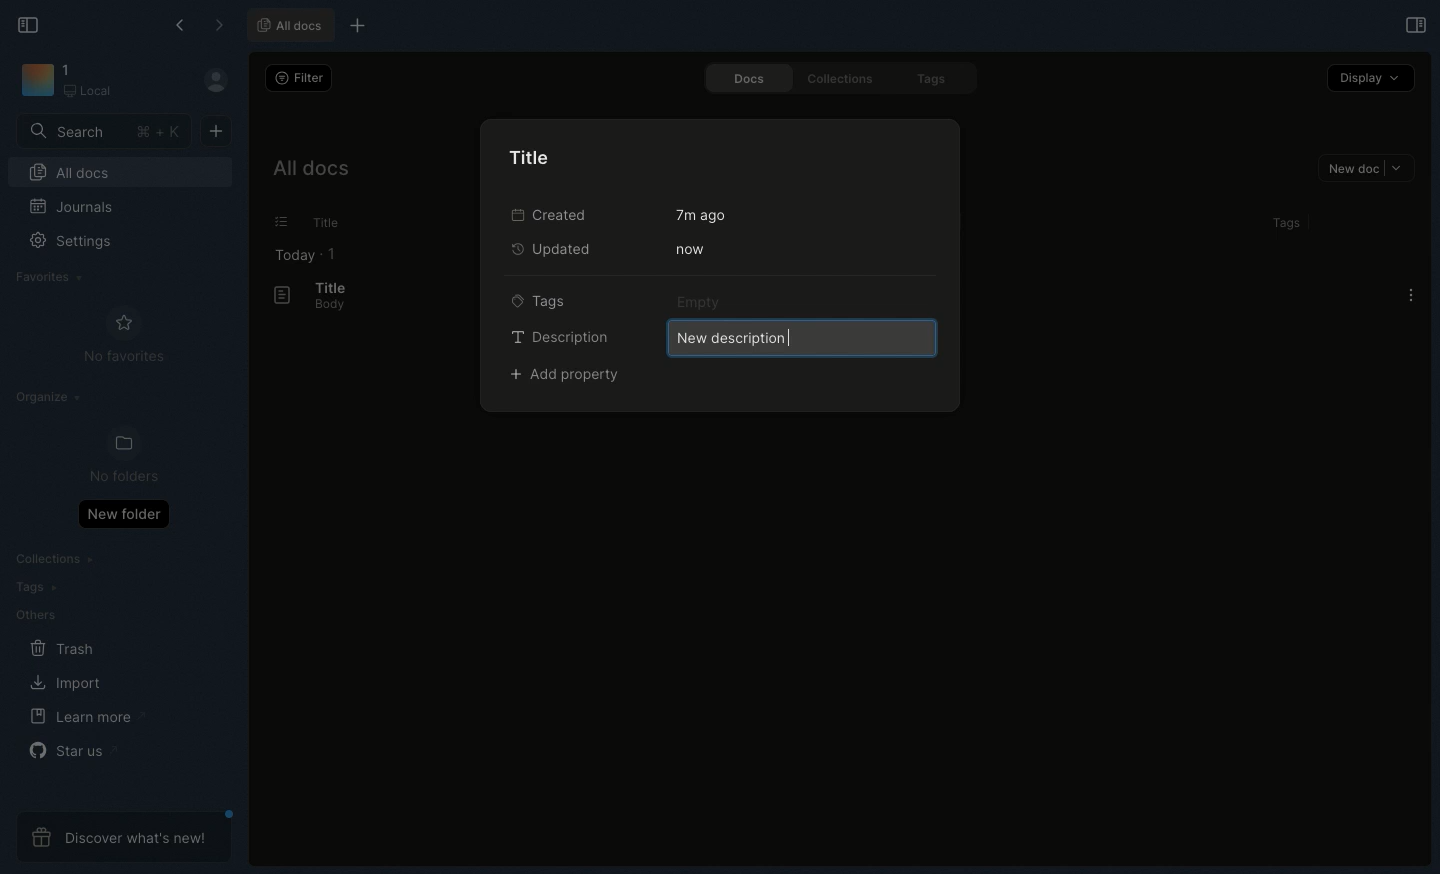 This screenshot has height=874, width=1440. I want to click on Document, so click(273, 296).